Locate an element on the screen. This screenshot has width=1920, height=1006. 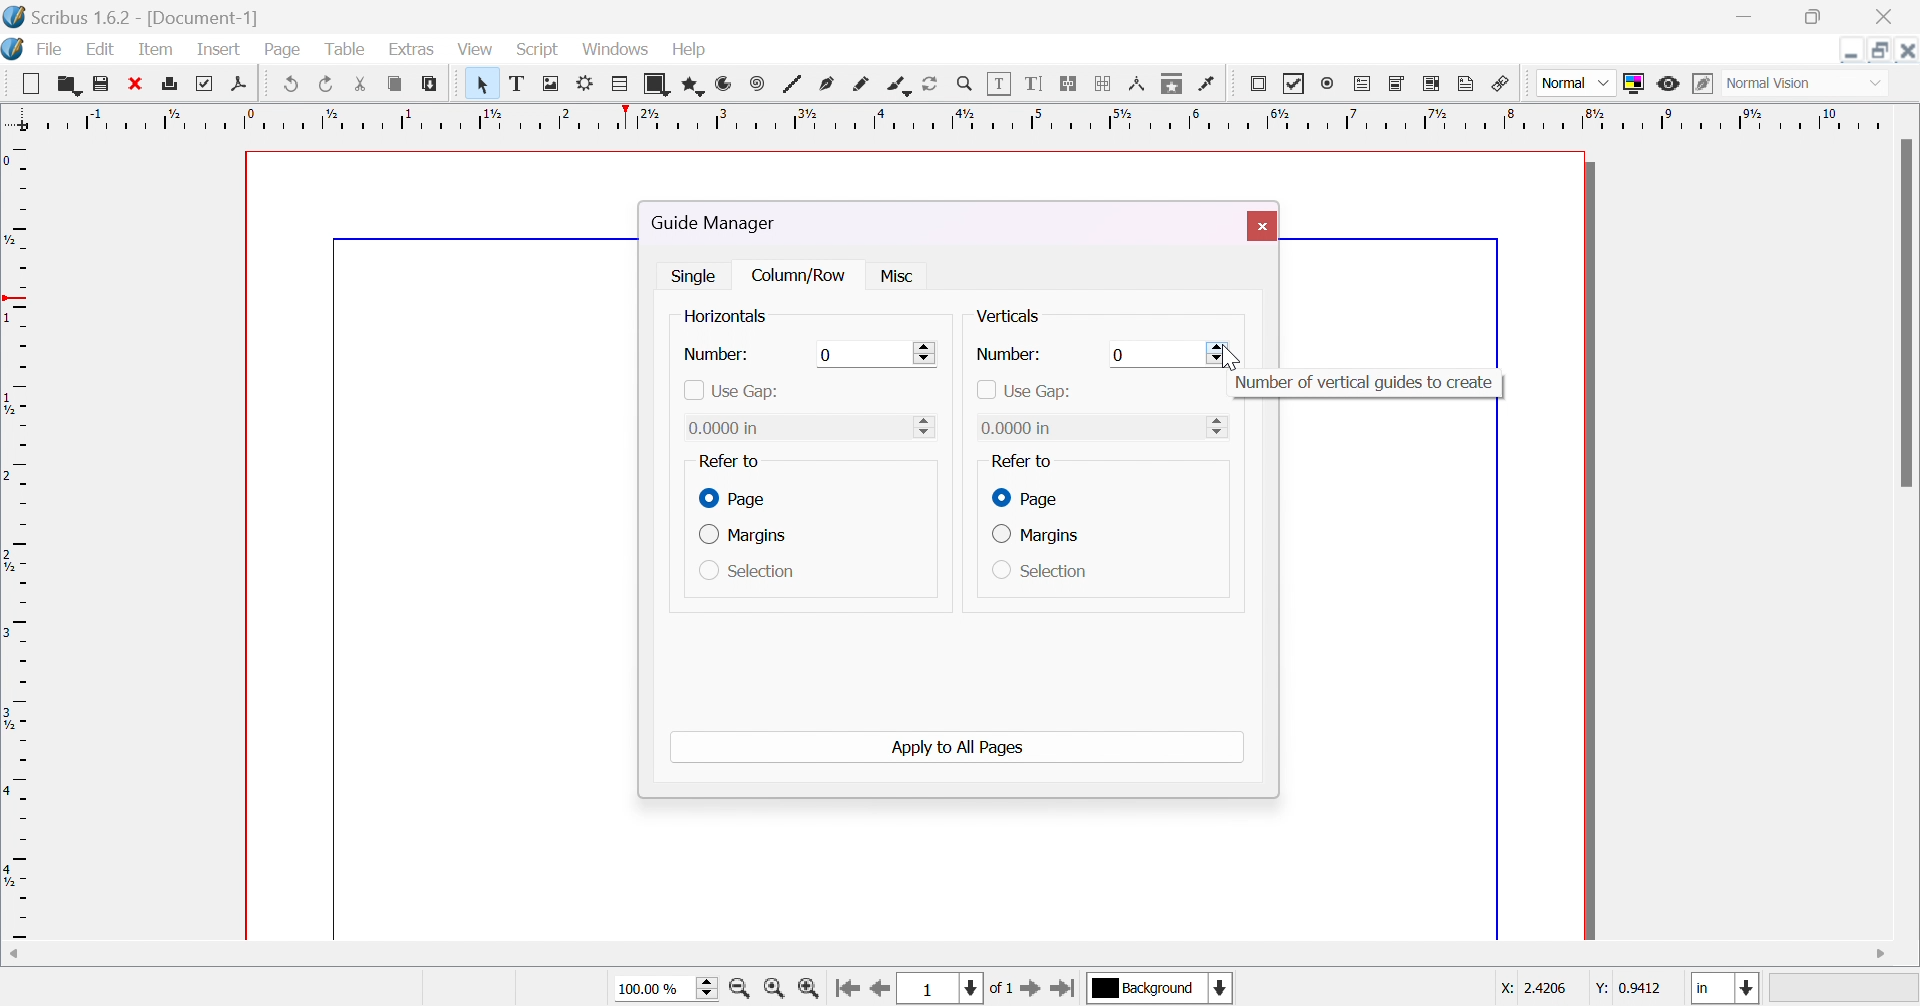
render frame is located at coordinates (589, 83).